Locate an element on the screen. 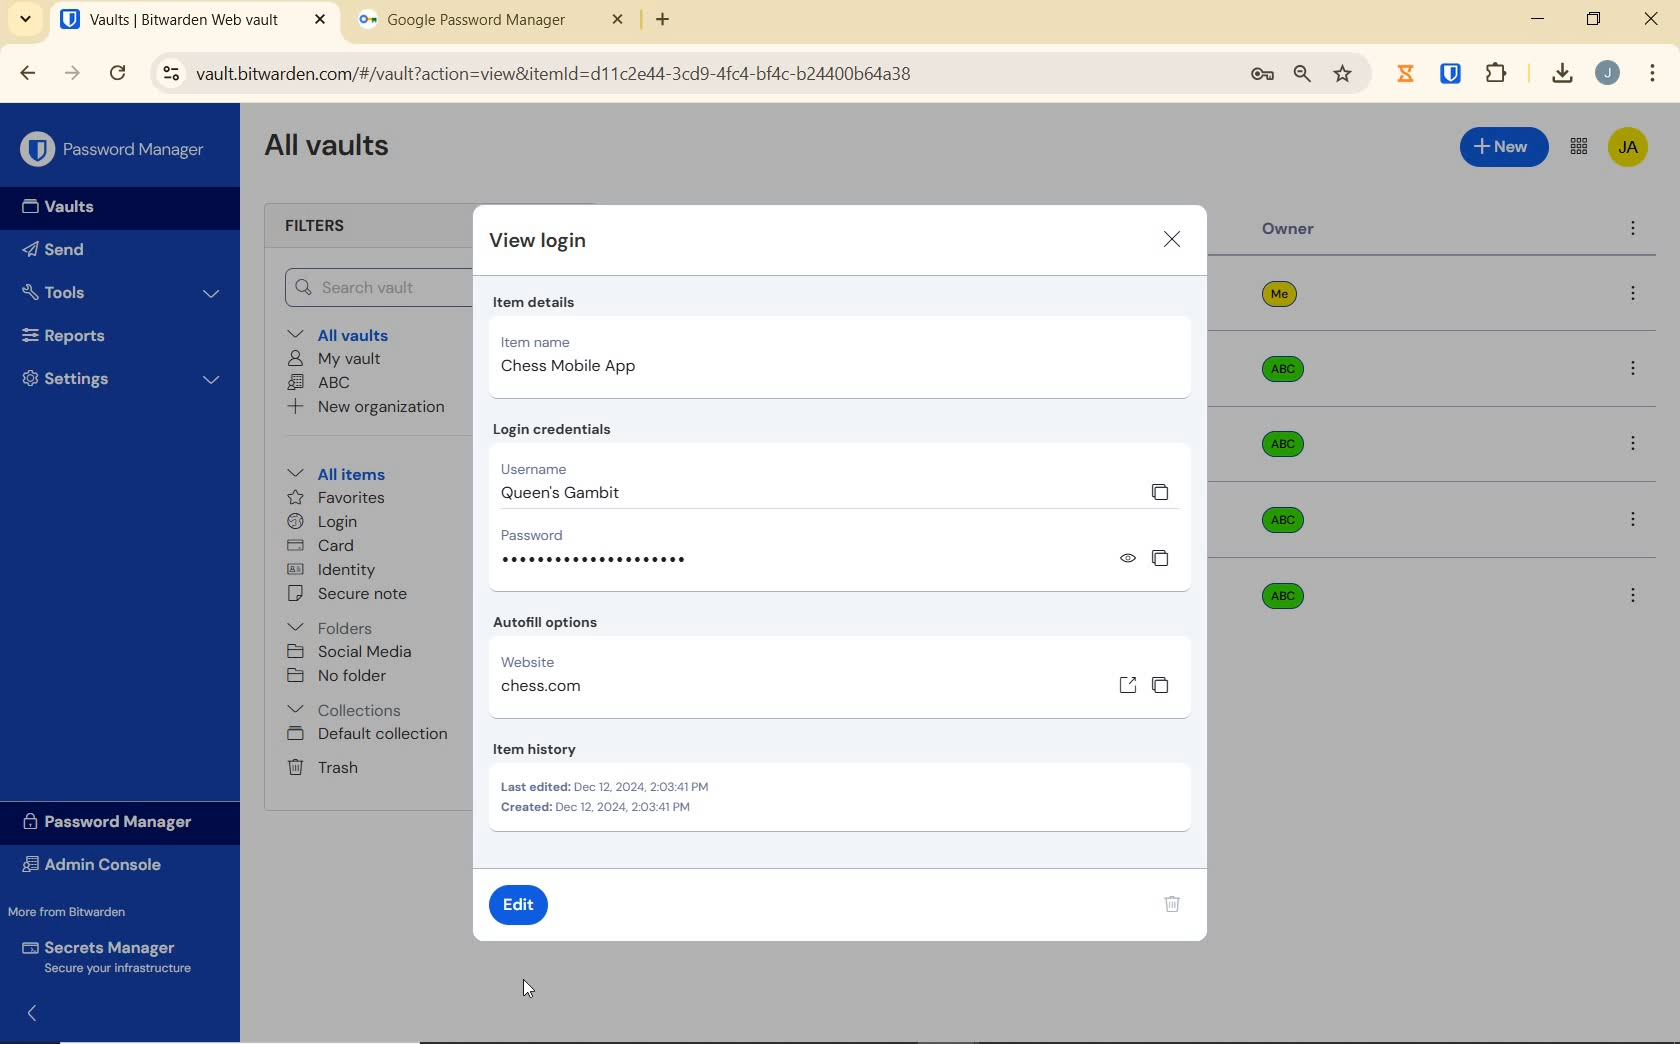  Queen's gambit is located at coordinates (551, 494).